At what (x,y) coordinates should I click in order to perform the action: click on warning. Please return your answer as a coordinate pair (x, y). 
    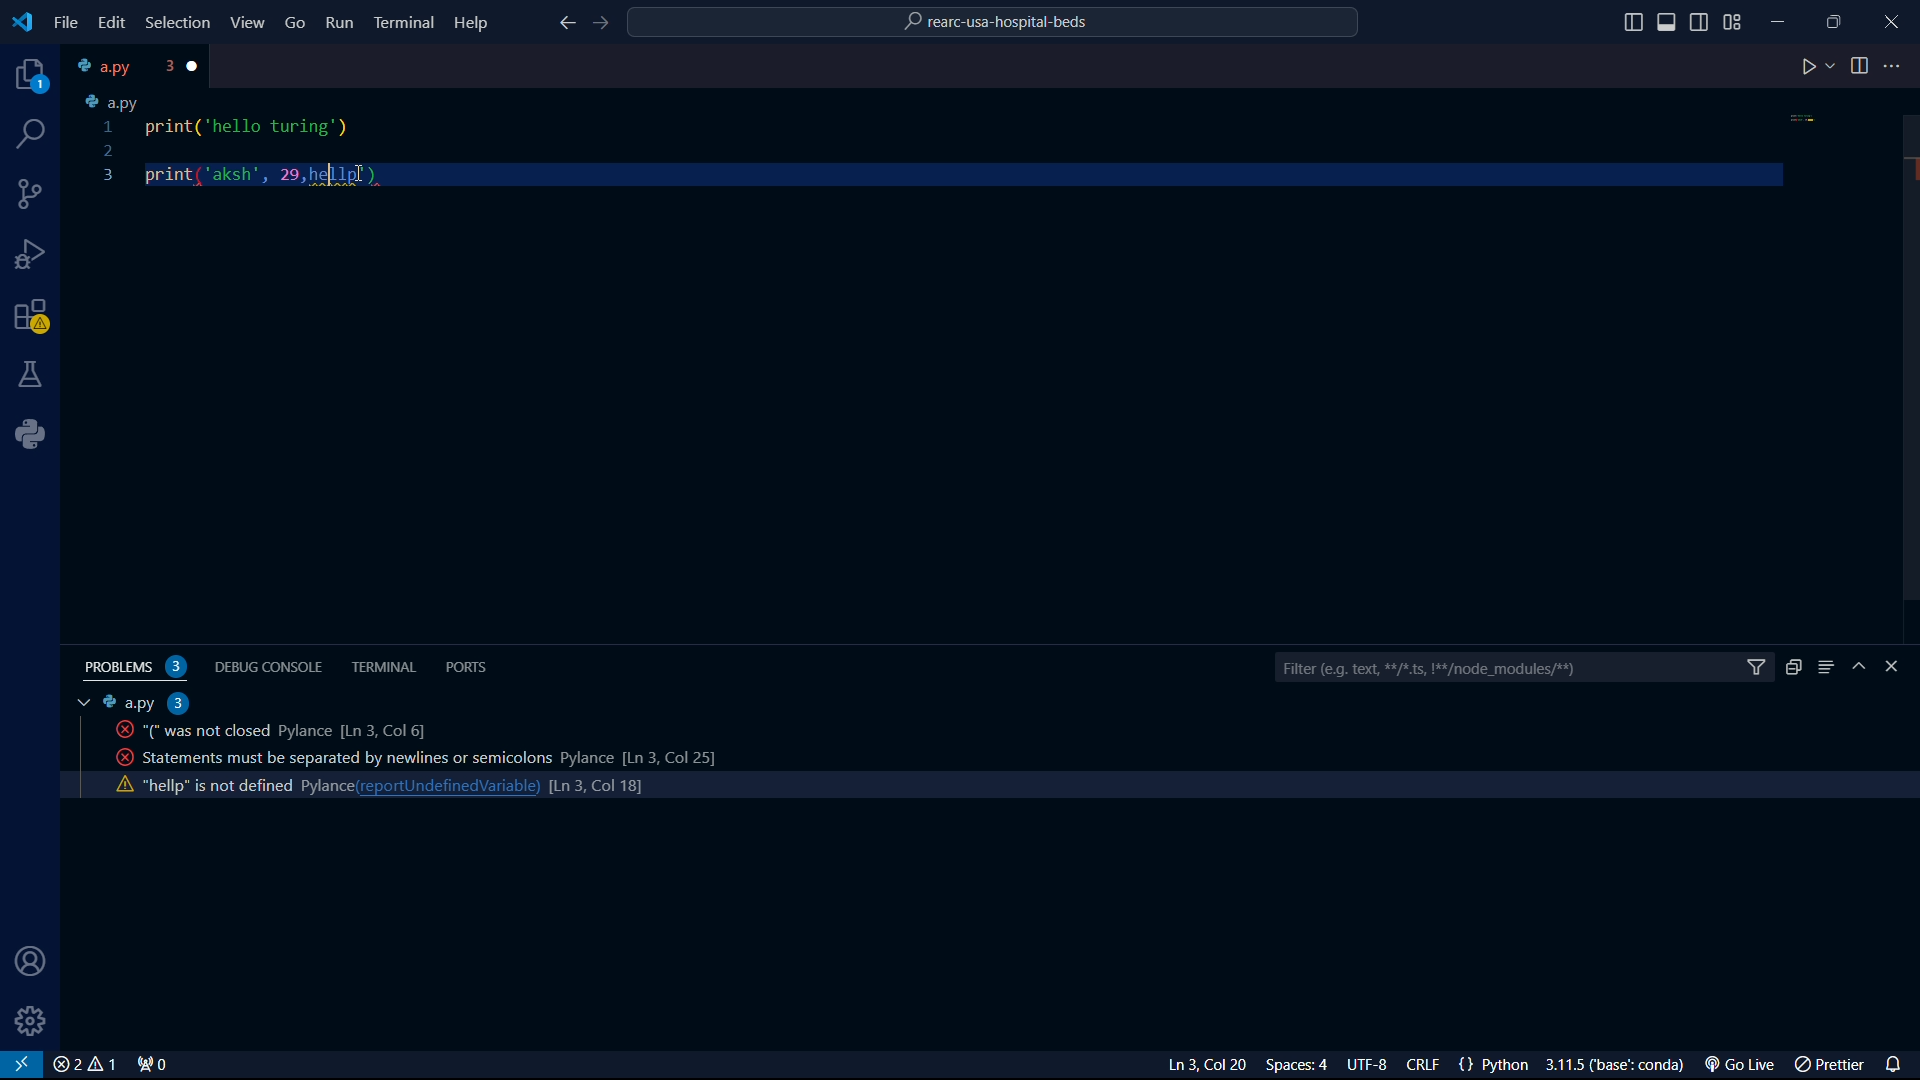
    Looking at the image, I should click on (32, 319).